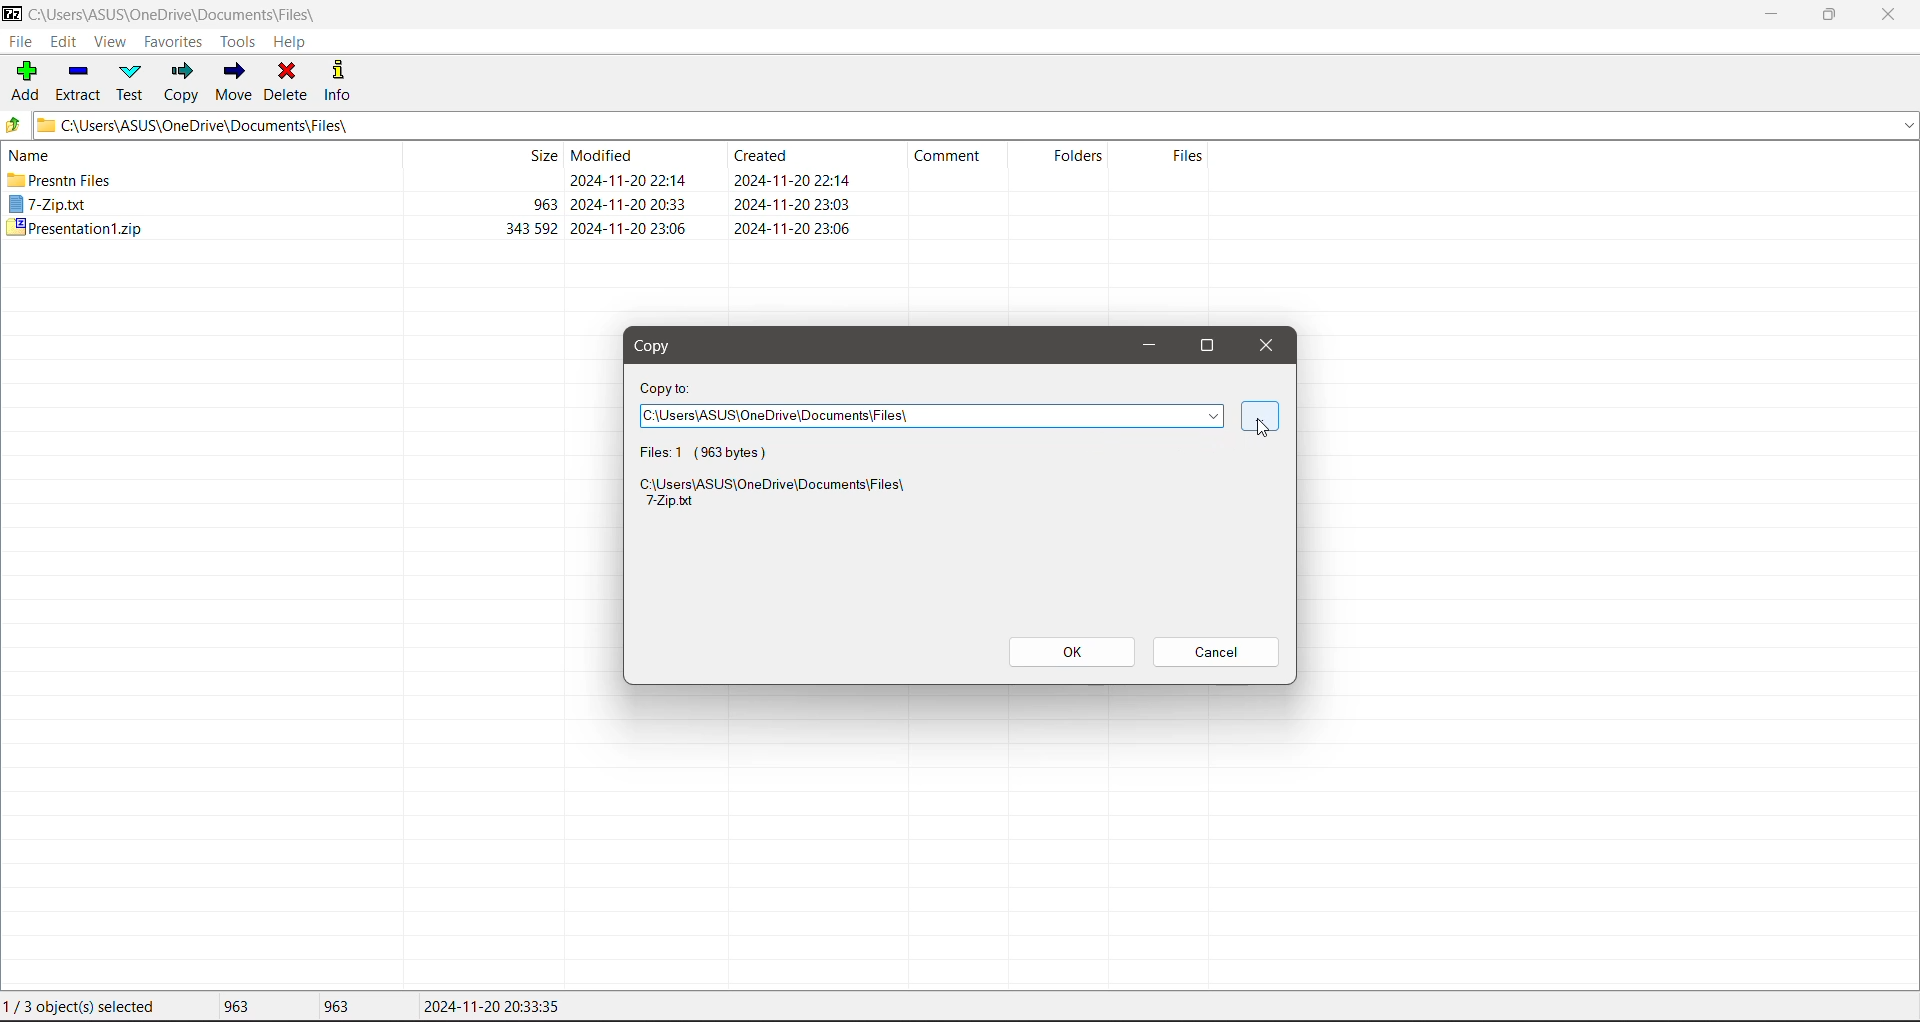  Describe the element at coordinates (132, 82) in the screenshot. I see `Test` at that location.